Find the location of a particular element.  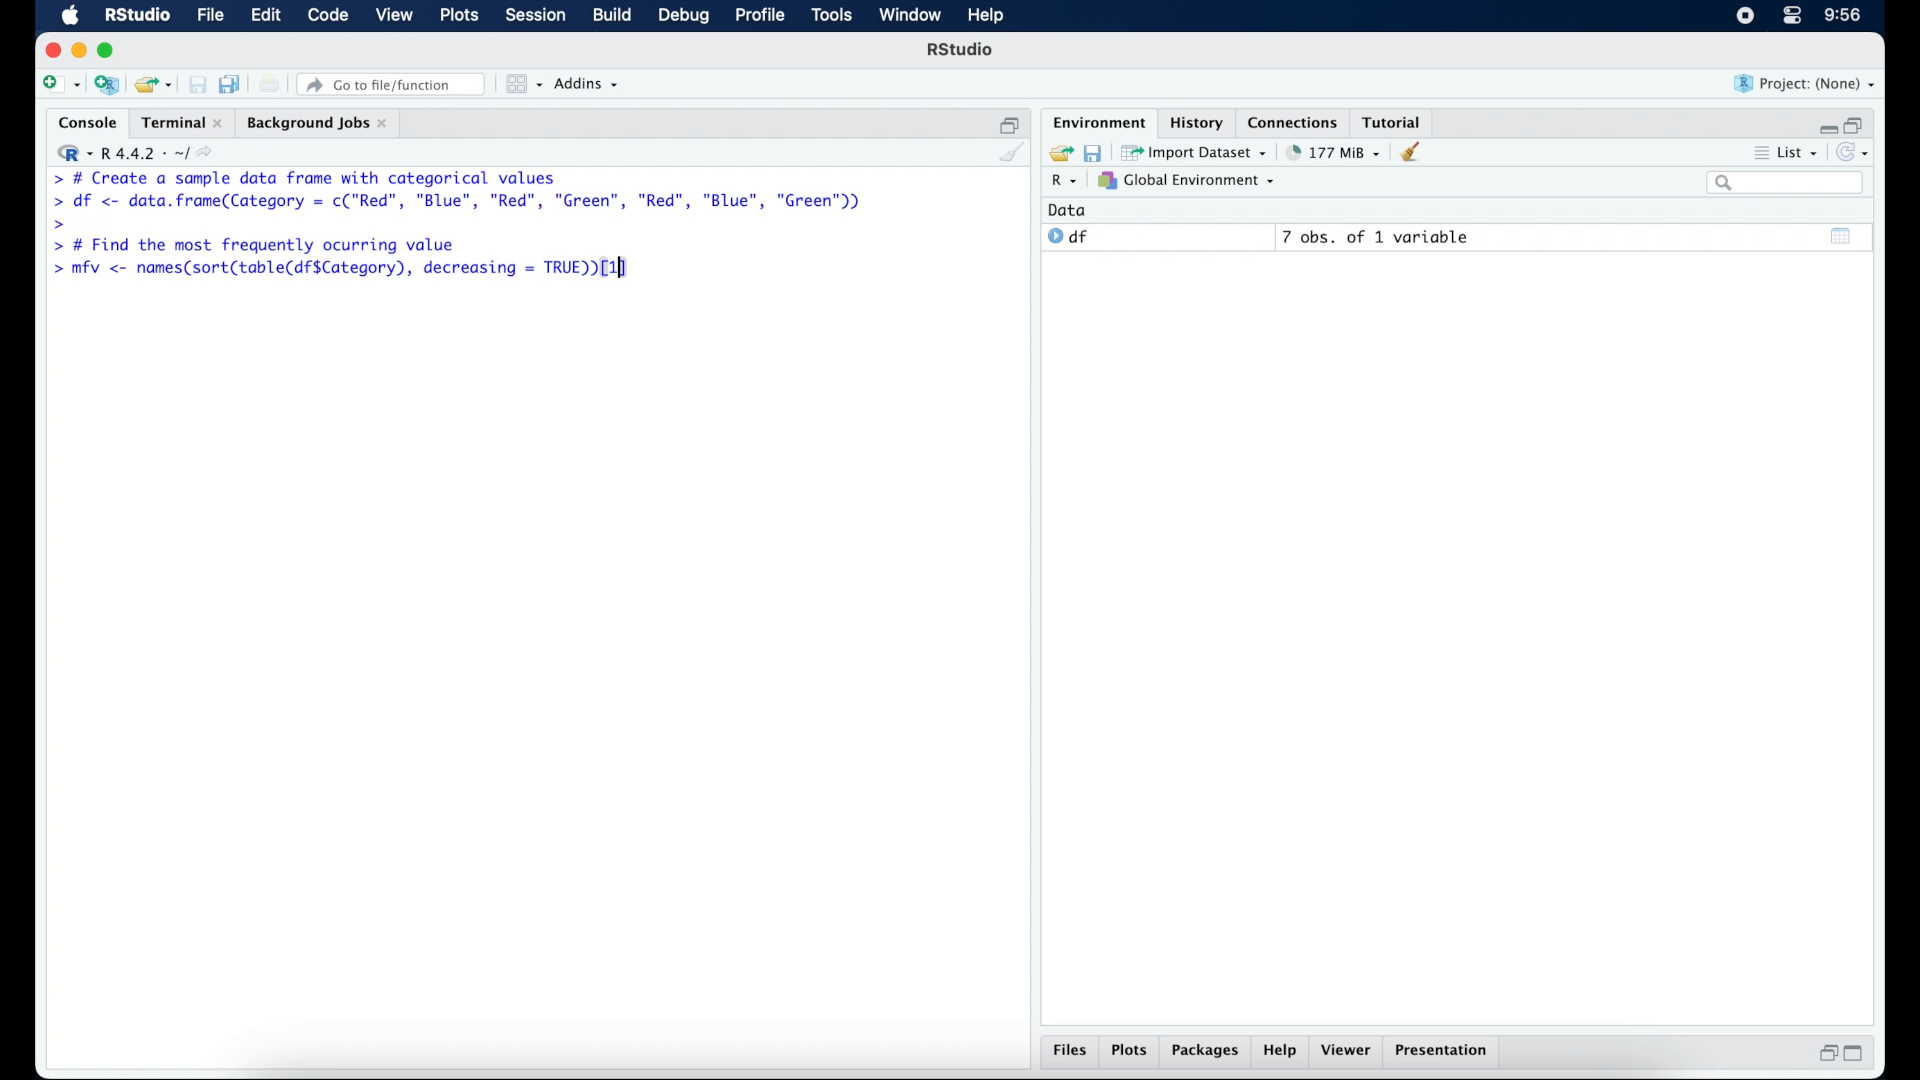

command prompt is located at coordinates (60, 223).